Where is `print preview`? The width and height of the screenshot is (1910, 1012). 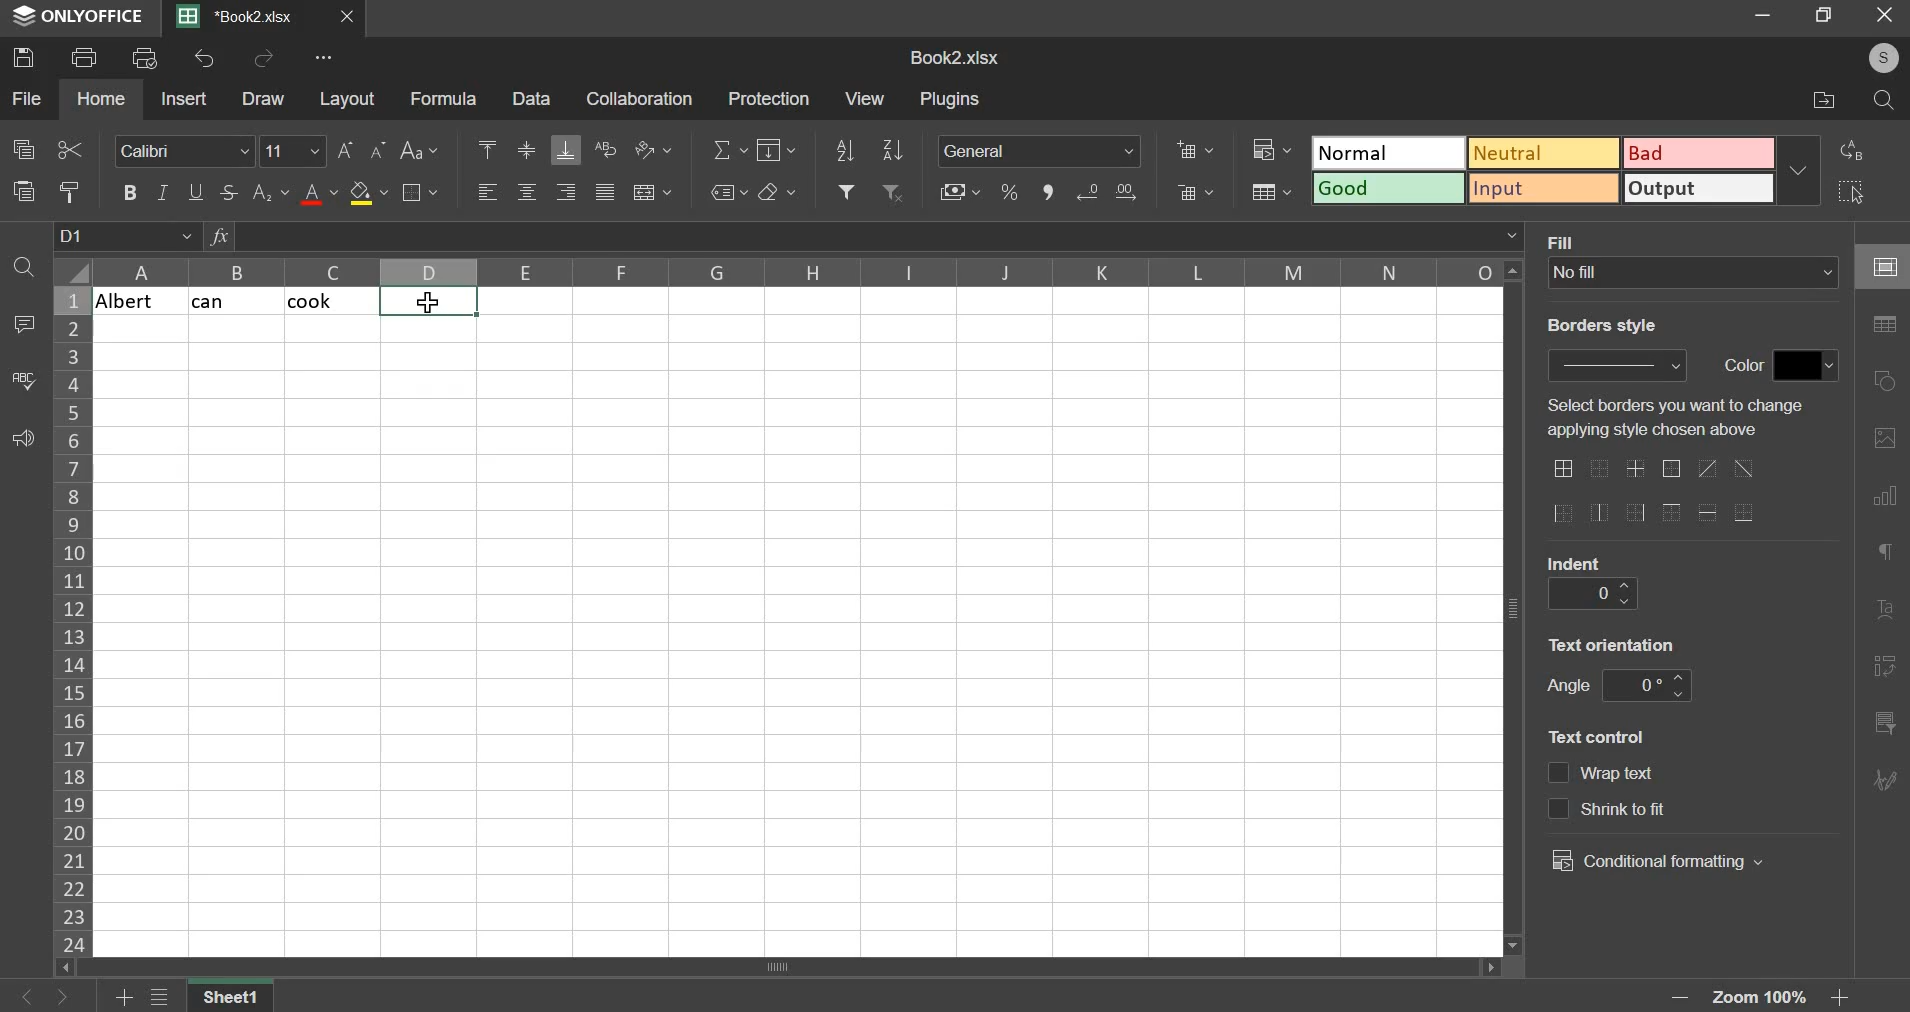 print preview is located at coordinates (146, 58).